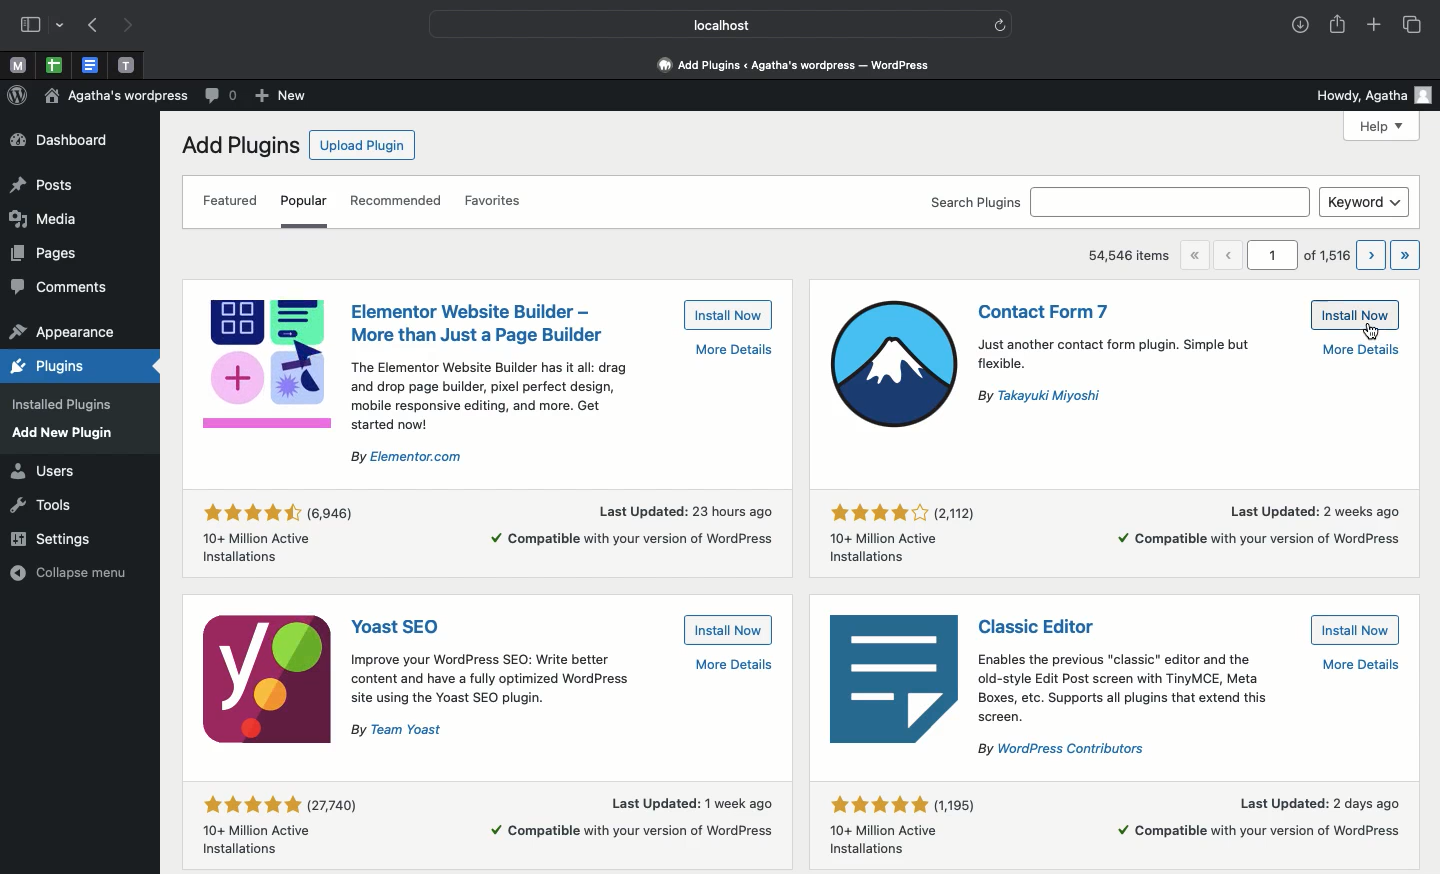  I want to click on plugins, so click(53, 367).